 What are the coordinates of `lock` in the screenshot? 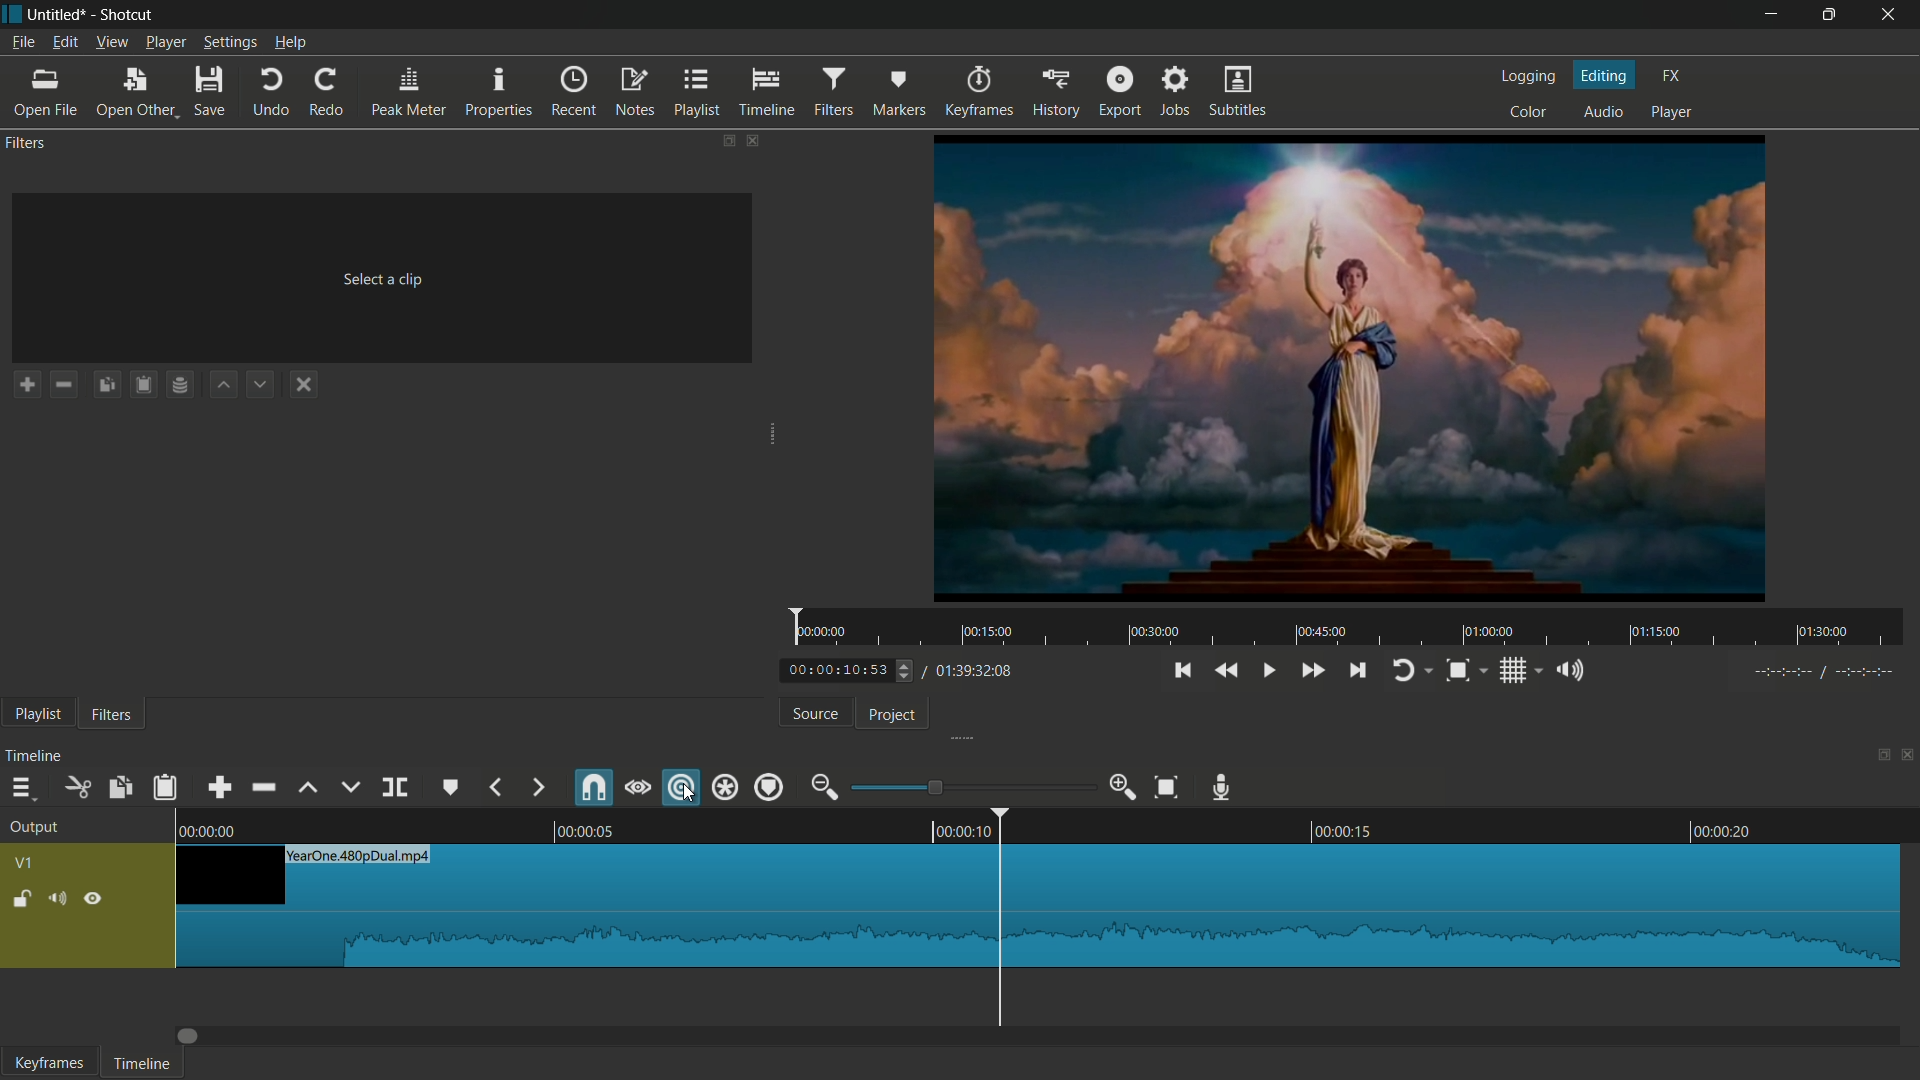 It's located at (19, 901).